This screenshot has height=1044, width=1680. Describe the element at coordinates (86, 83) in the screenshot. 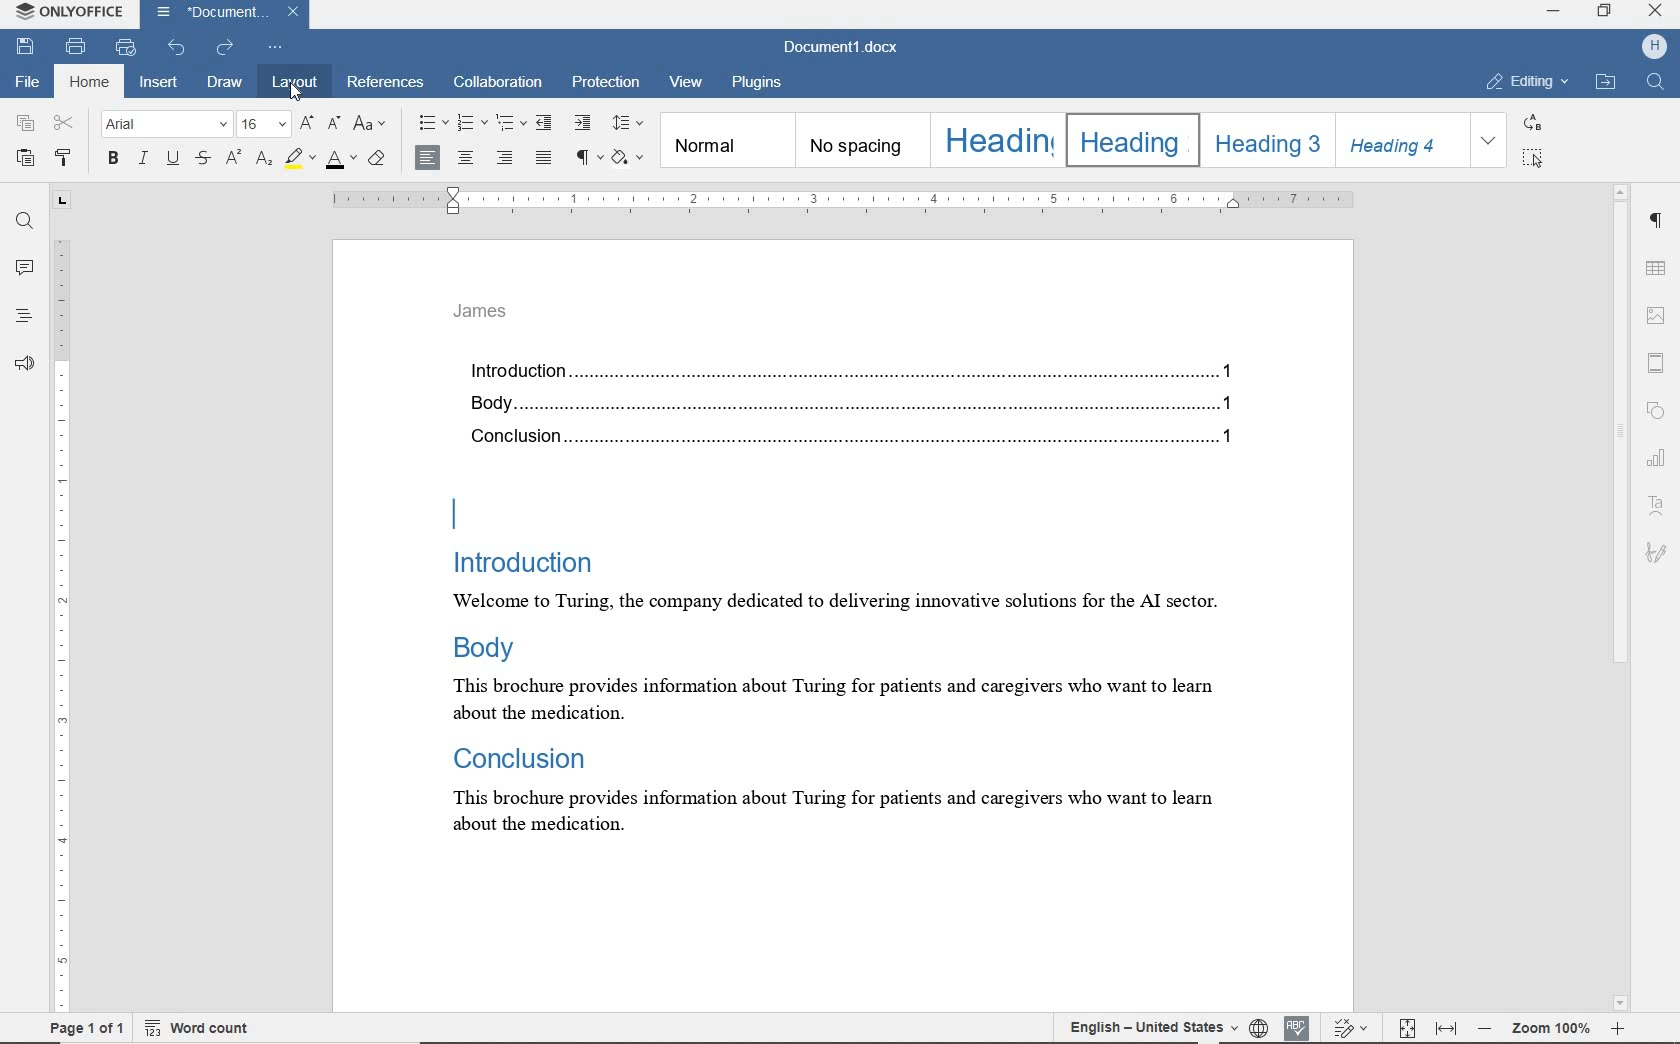

I see `home` at that location.